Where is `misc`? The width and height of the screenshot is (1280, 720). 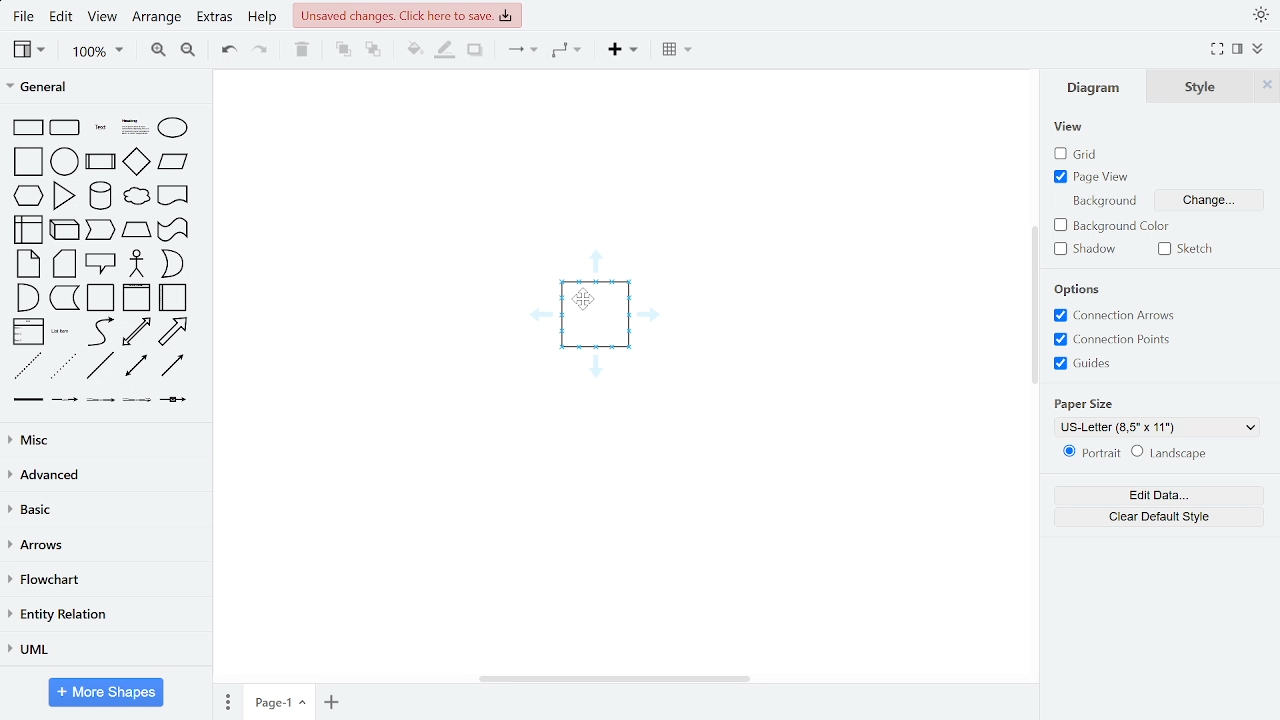 misc is located at coordinates (102, 442).